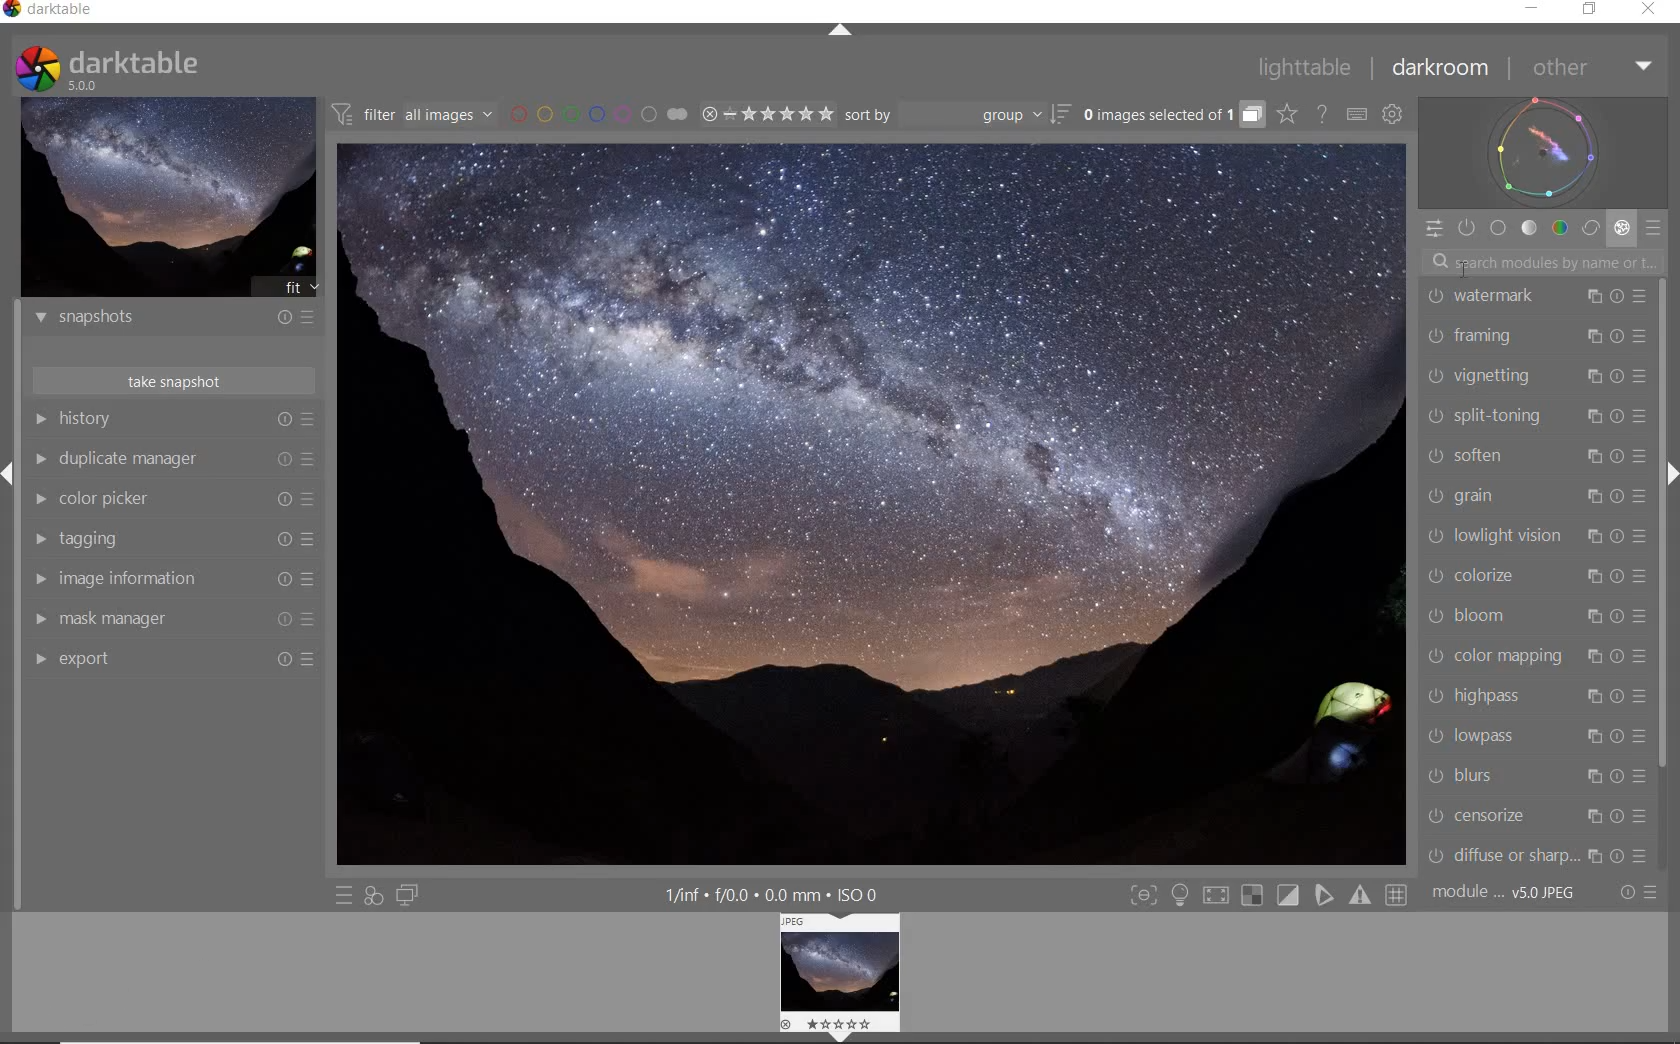  What do you see at coordinates (285, 501) in the screenshot?
I see `Reset` at bounding box center [285, 501].